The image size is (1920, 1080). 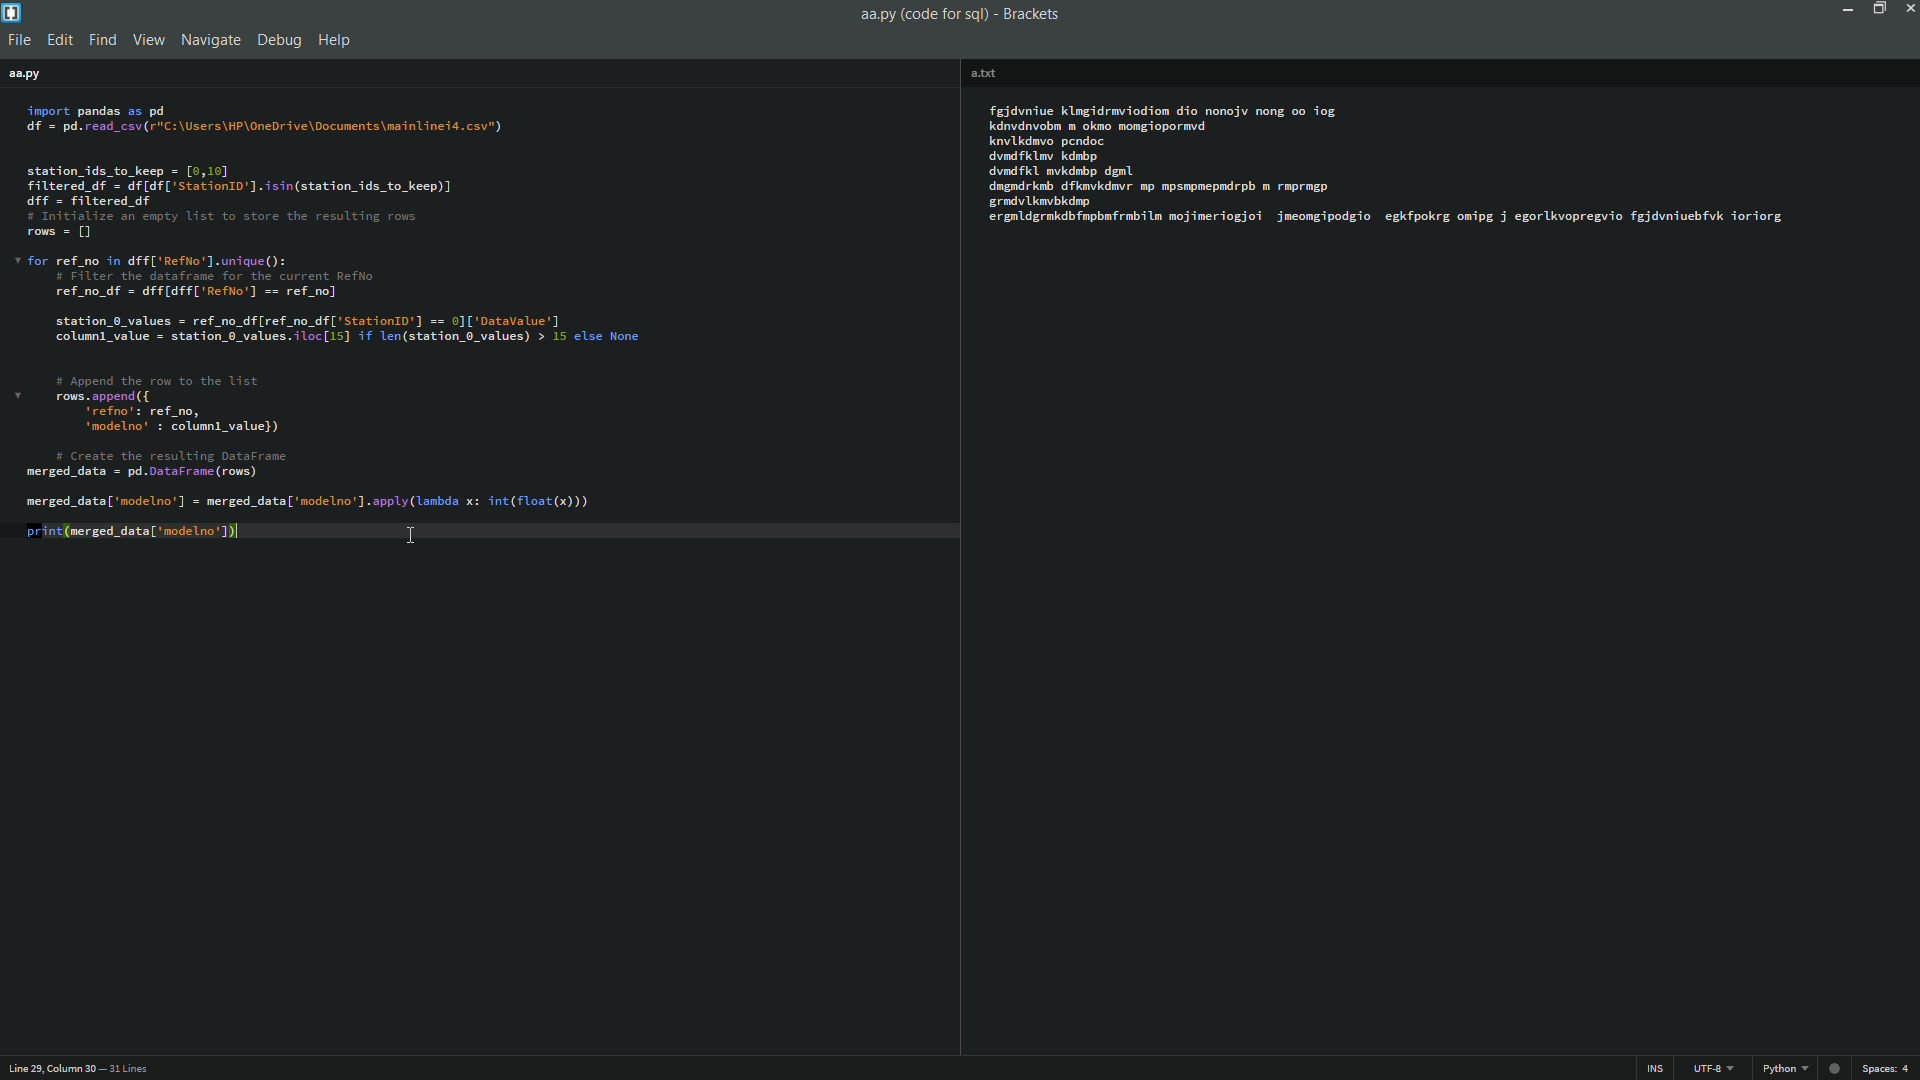 I want to click on navigate menu, so click(x=212, y=41).